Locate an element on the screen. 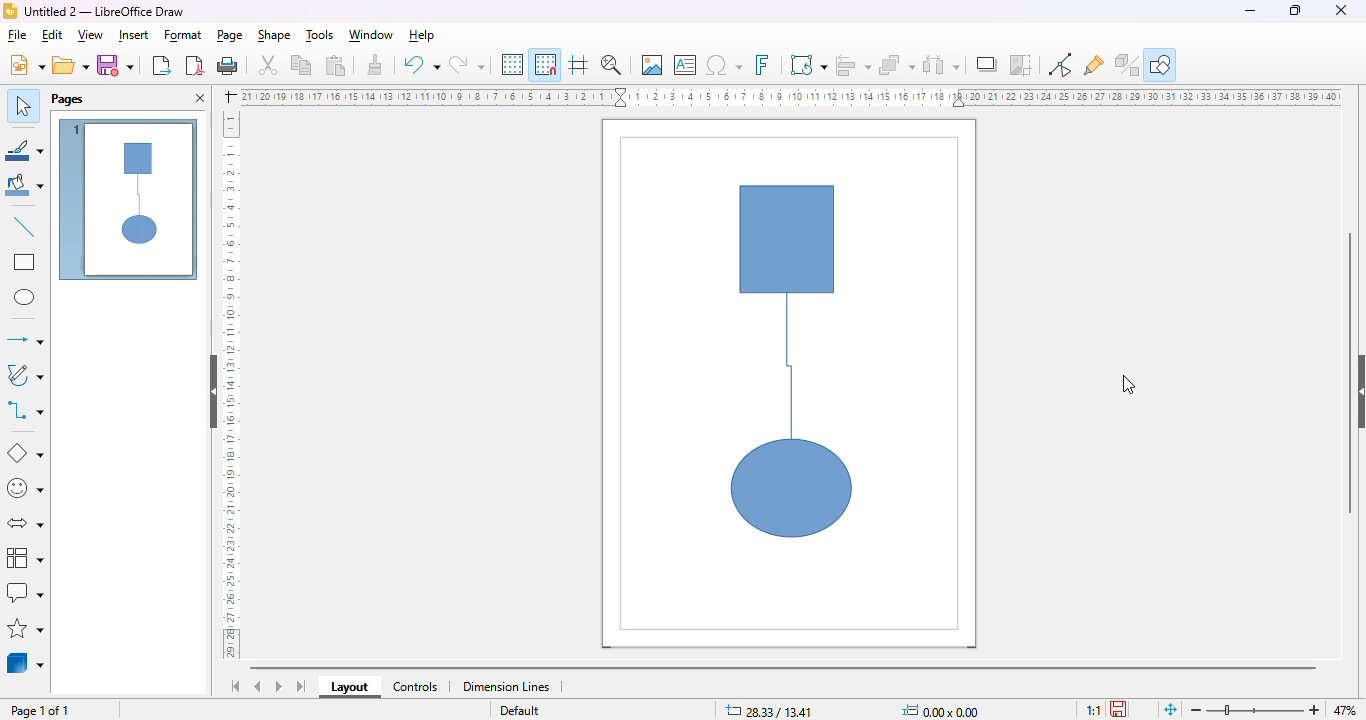 This screenshot has width=1366, height=720. insert special characters is located at coordinates (724, 65).